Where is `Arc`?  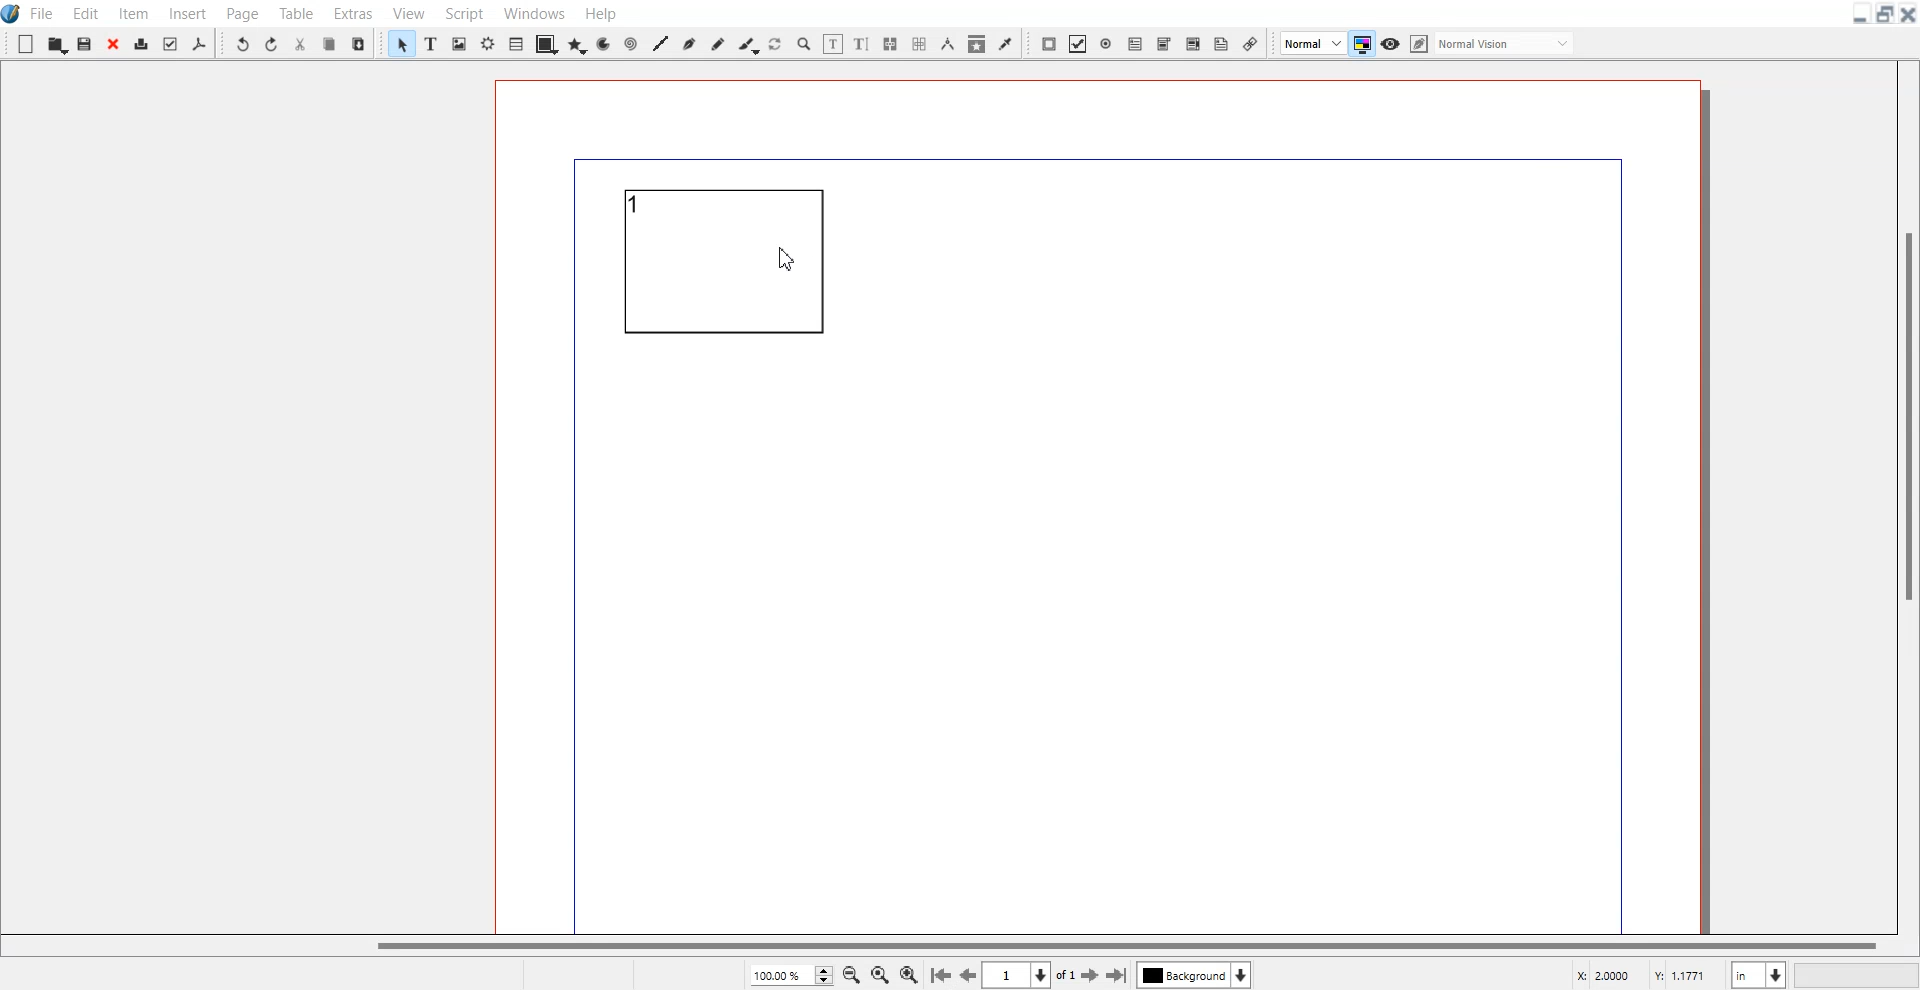
Arc is located at coordinates (604, 43).